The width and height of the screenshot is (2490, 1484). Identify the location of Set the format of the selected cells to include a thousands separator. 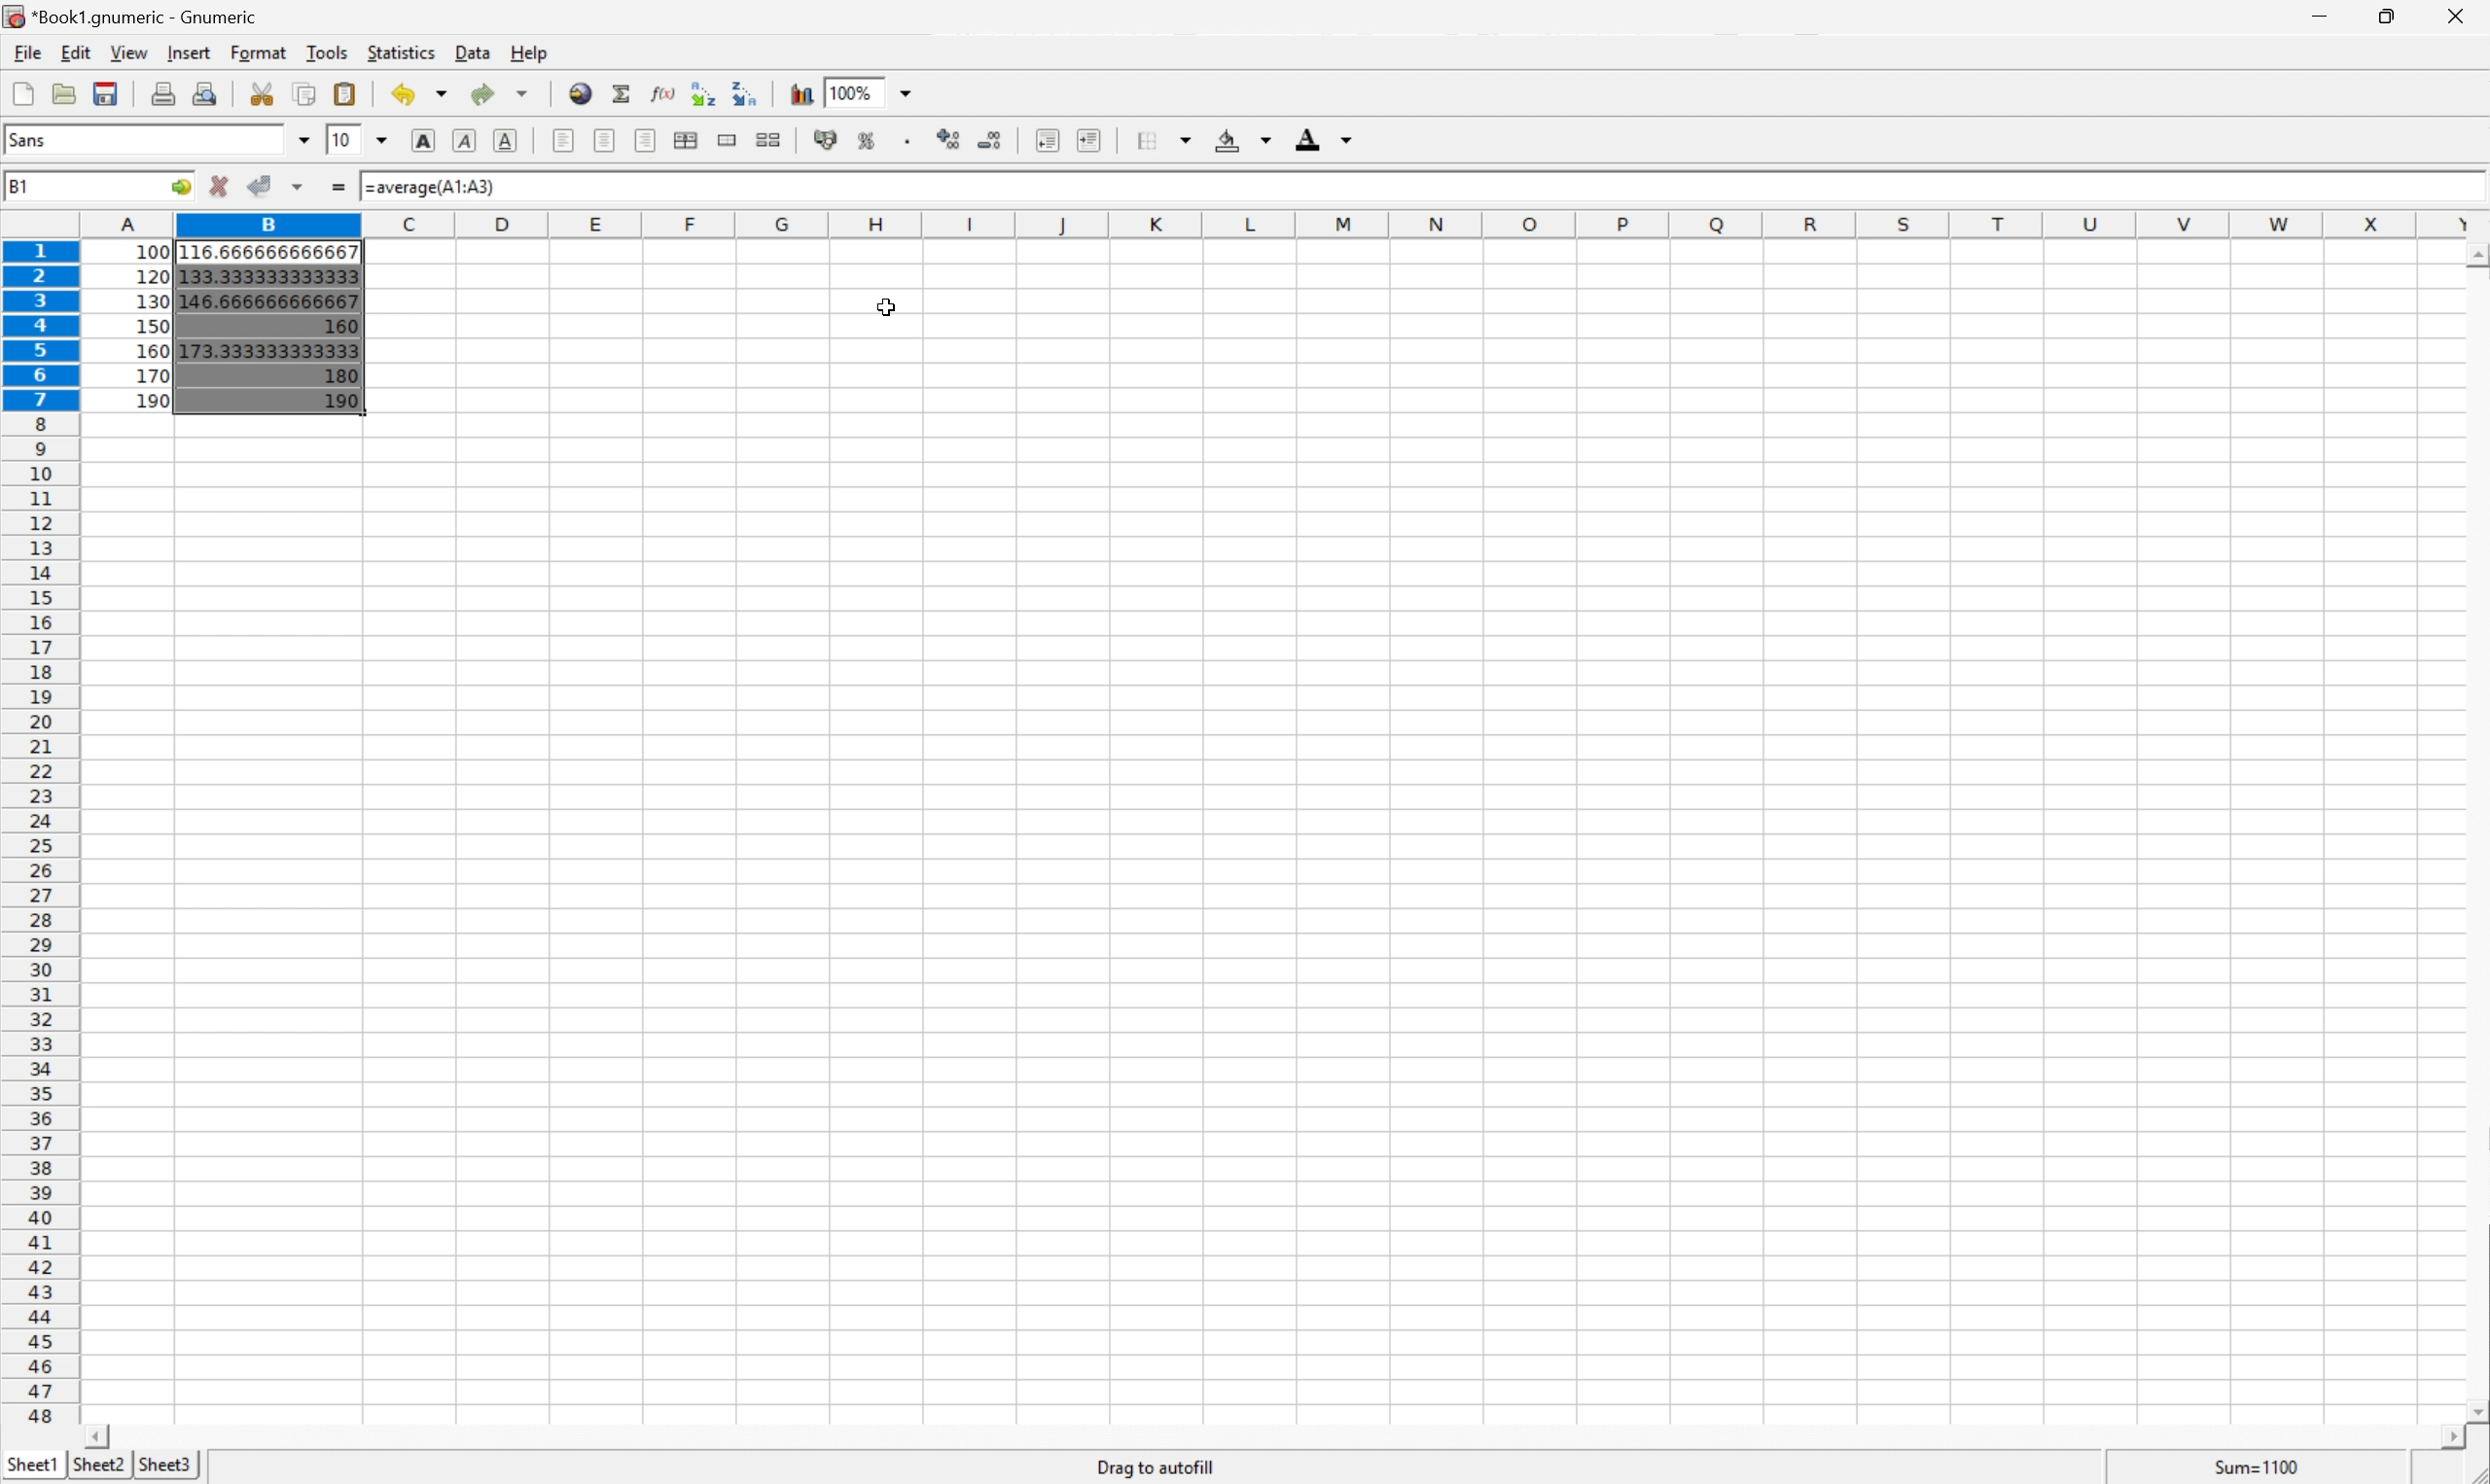
(911, 140).